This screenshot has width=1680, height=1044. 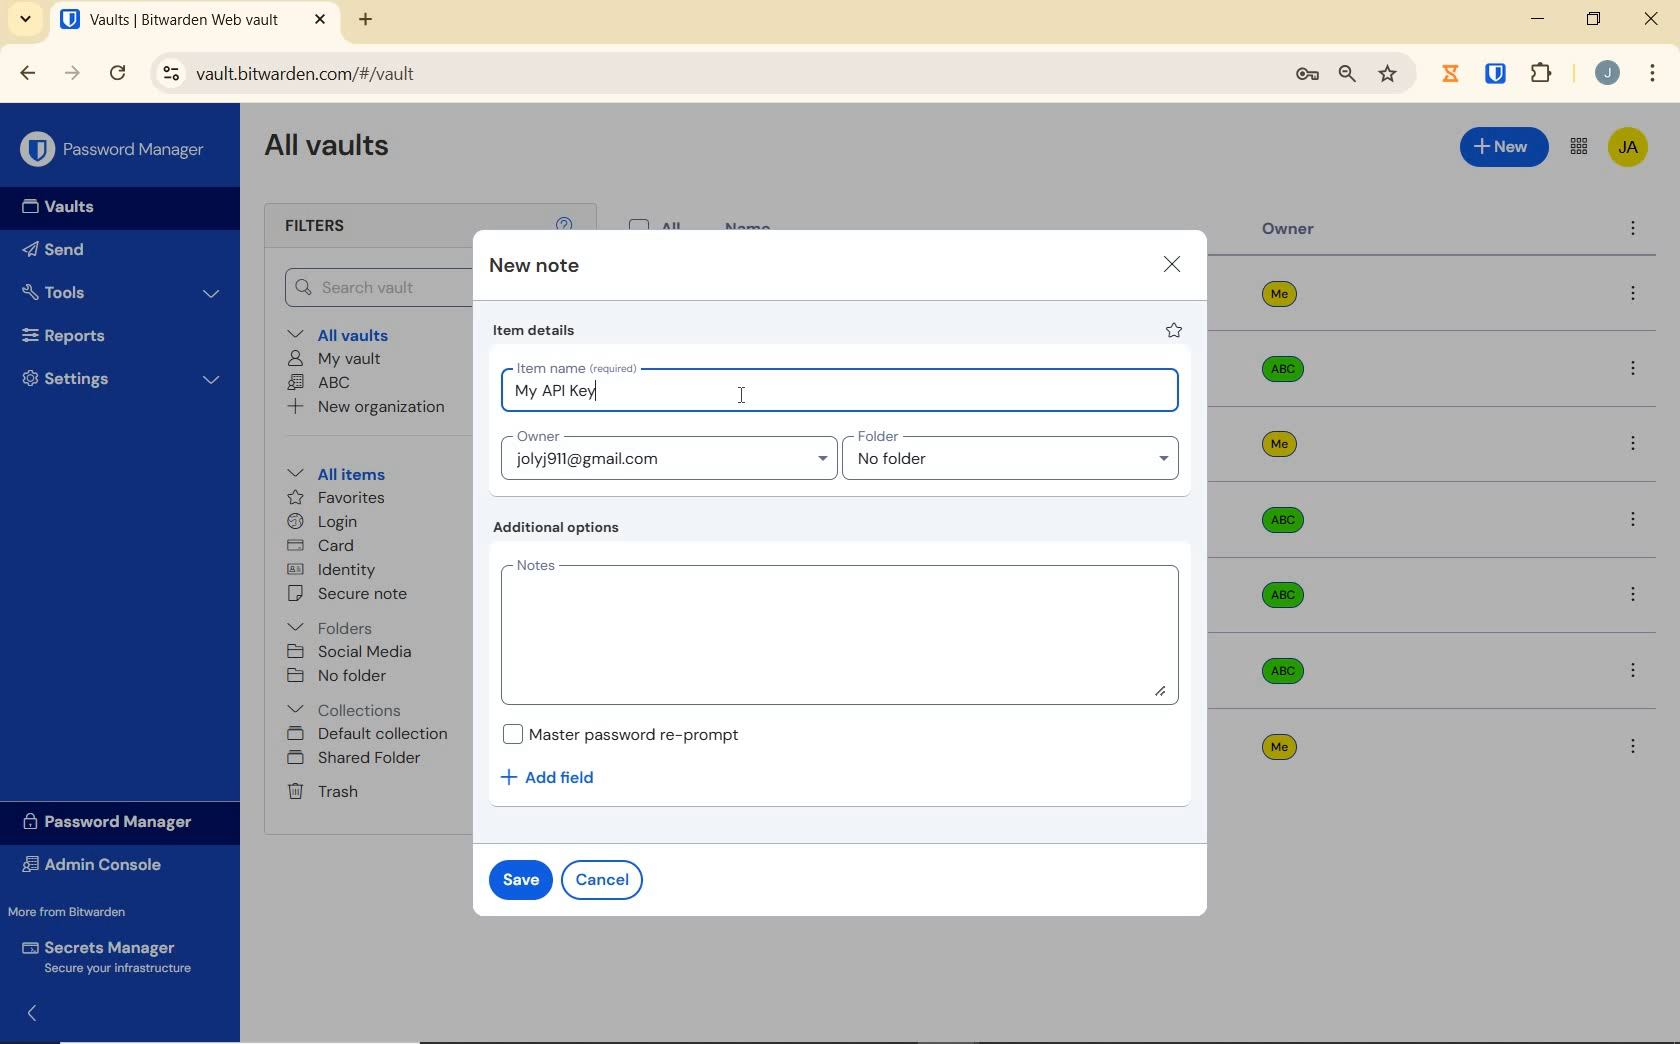 What do you see at coordinates (665, 454) in the screenshot?
I see `Input Owner` at bounding box center [665, 454].